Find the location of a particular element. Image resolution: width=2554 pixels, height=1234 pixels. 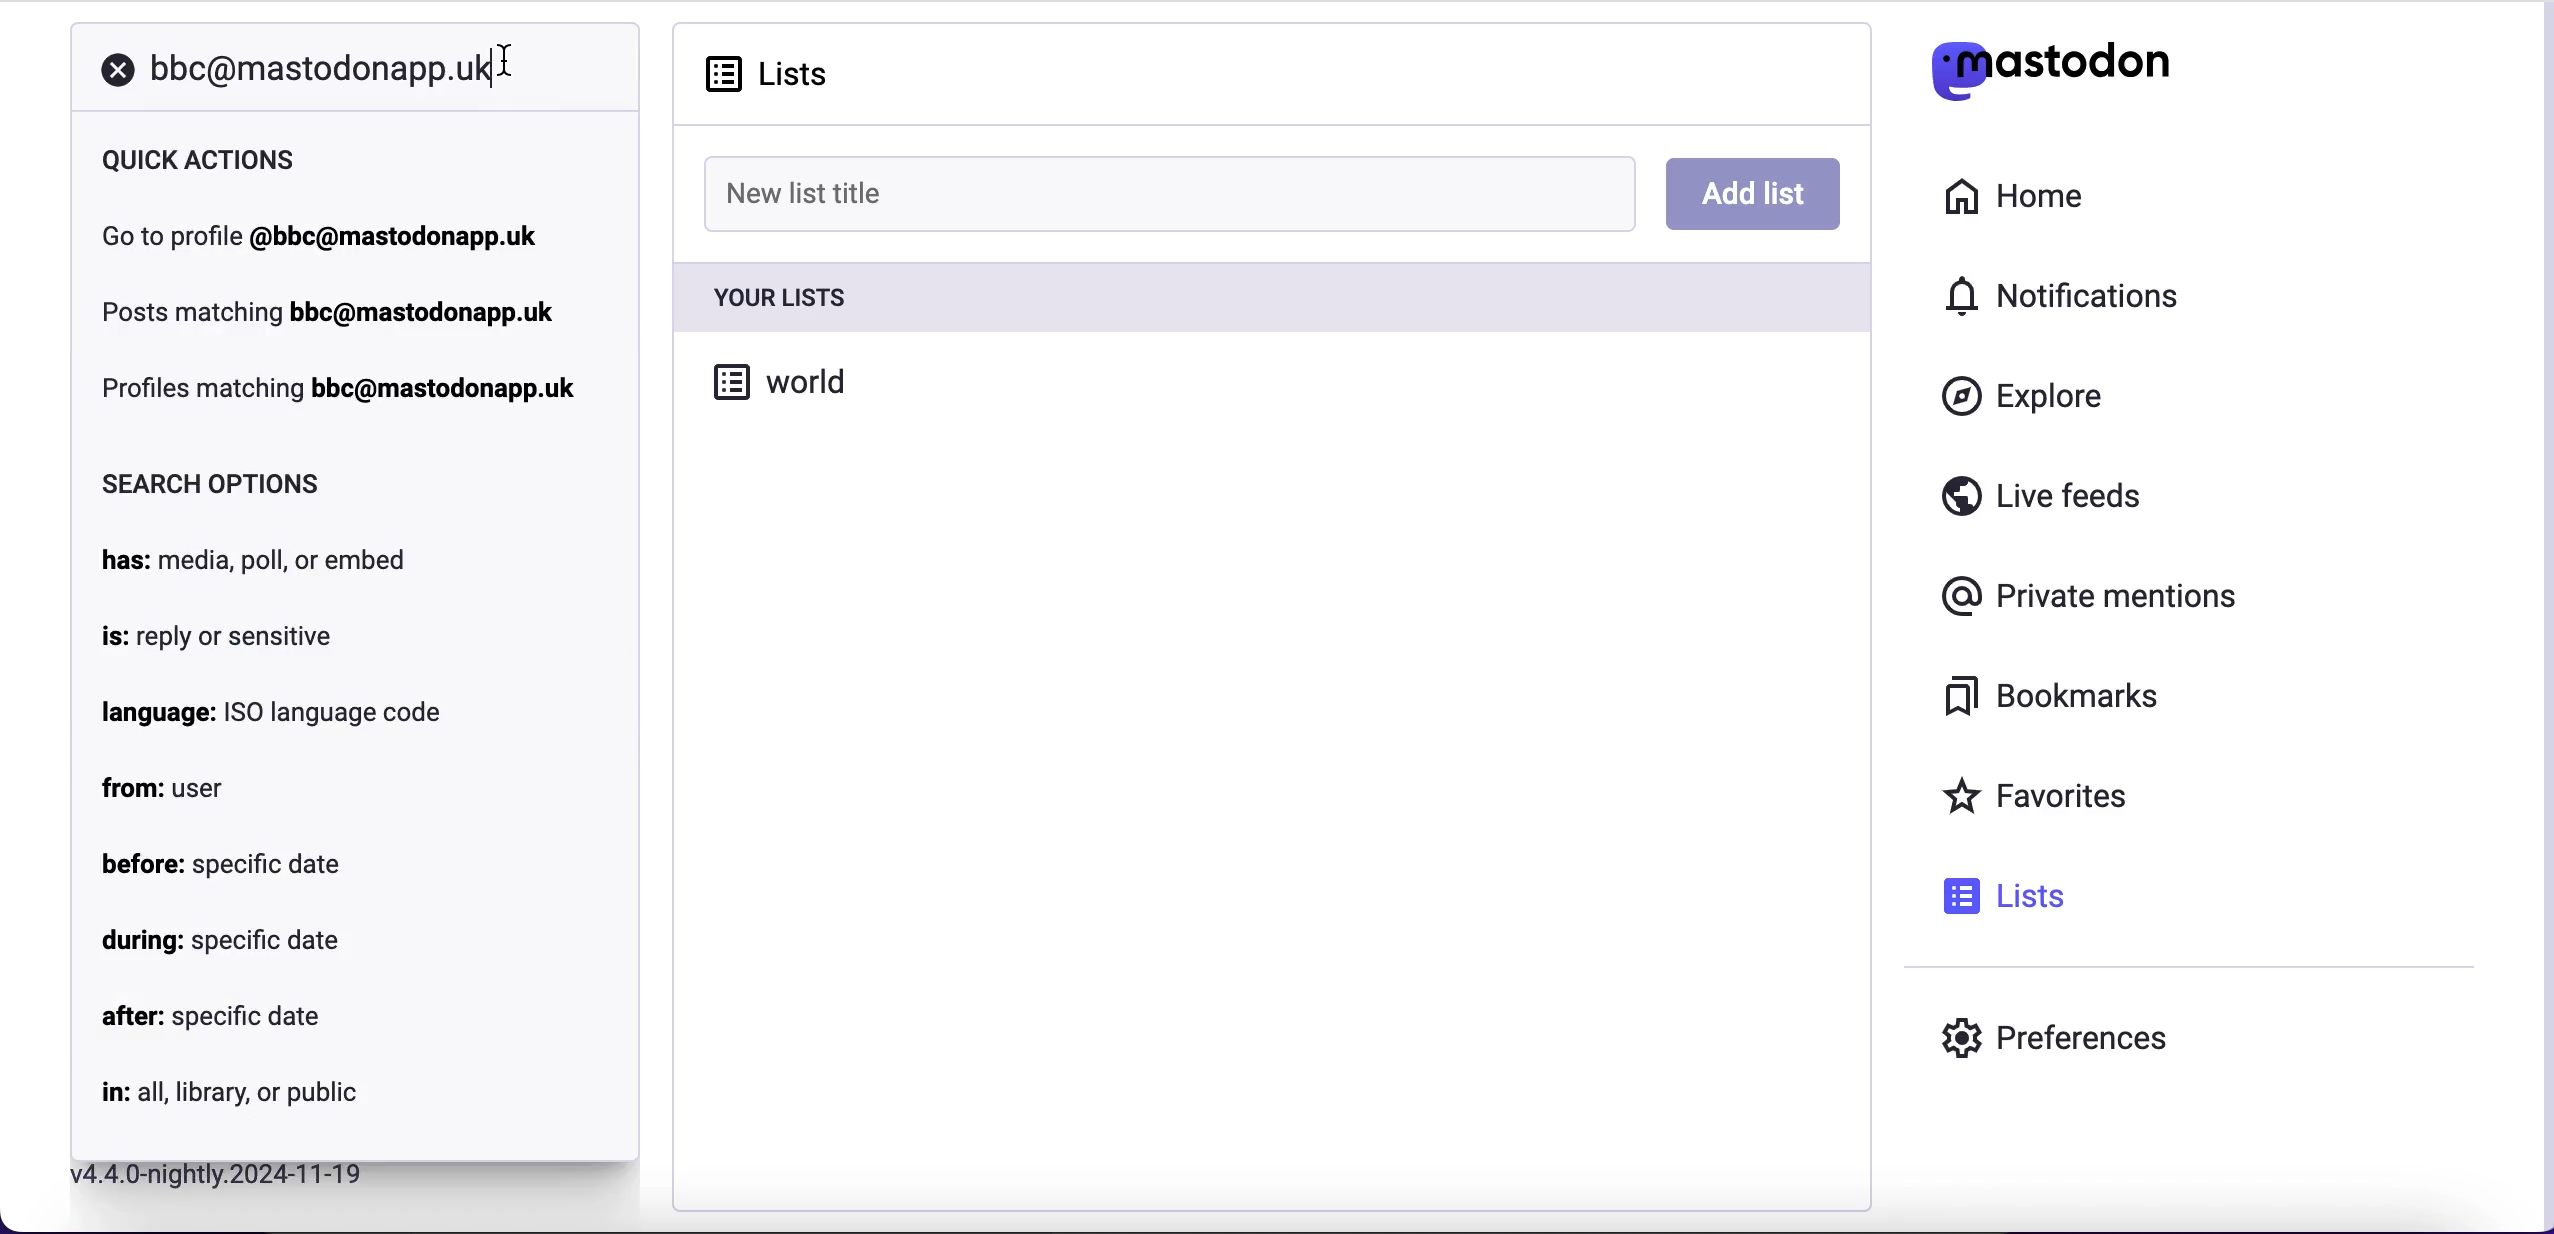

home is located at coordinates (2010, 197).